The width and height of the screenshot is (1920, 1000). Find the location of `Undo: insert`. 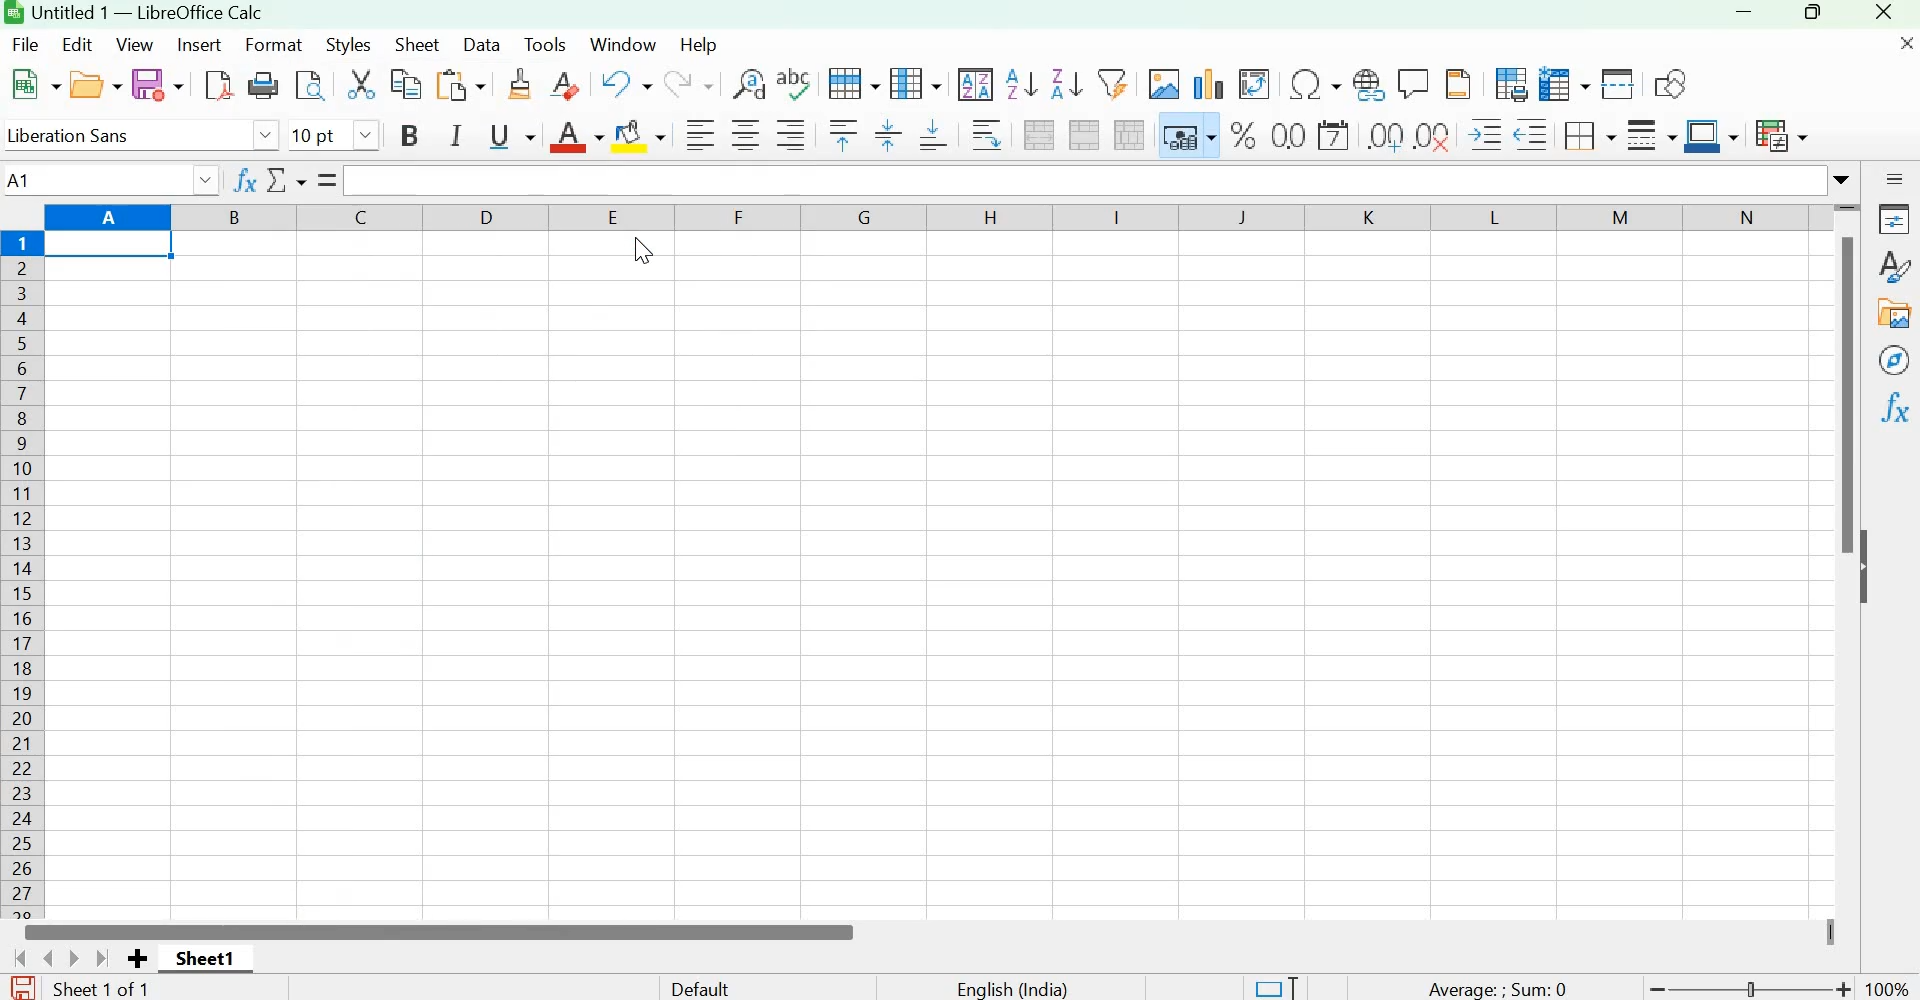

Undo: insert is located at coordinates (622, 84).